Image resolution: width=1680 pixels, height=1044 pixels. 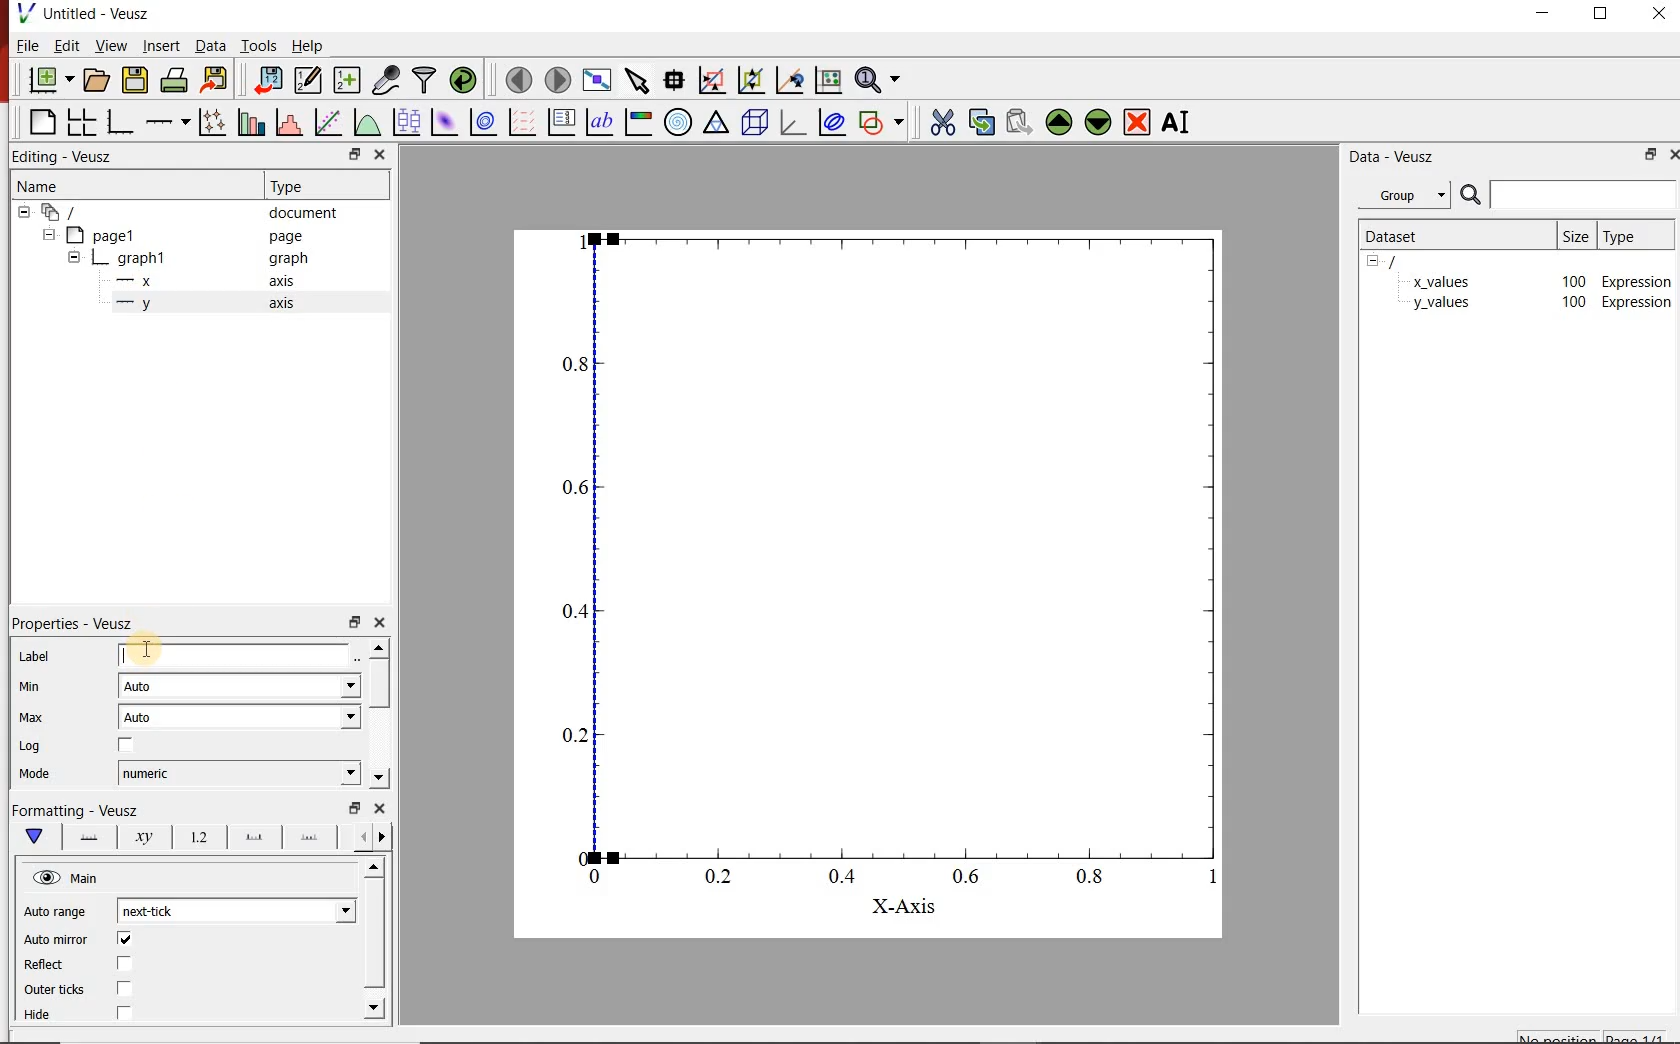 What do you see at coordinates (1582, 194) in the screenshot?
I see `input search` at bounding box center [1582, 194].